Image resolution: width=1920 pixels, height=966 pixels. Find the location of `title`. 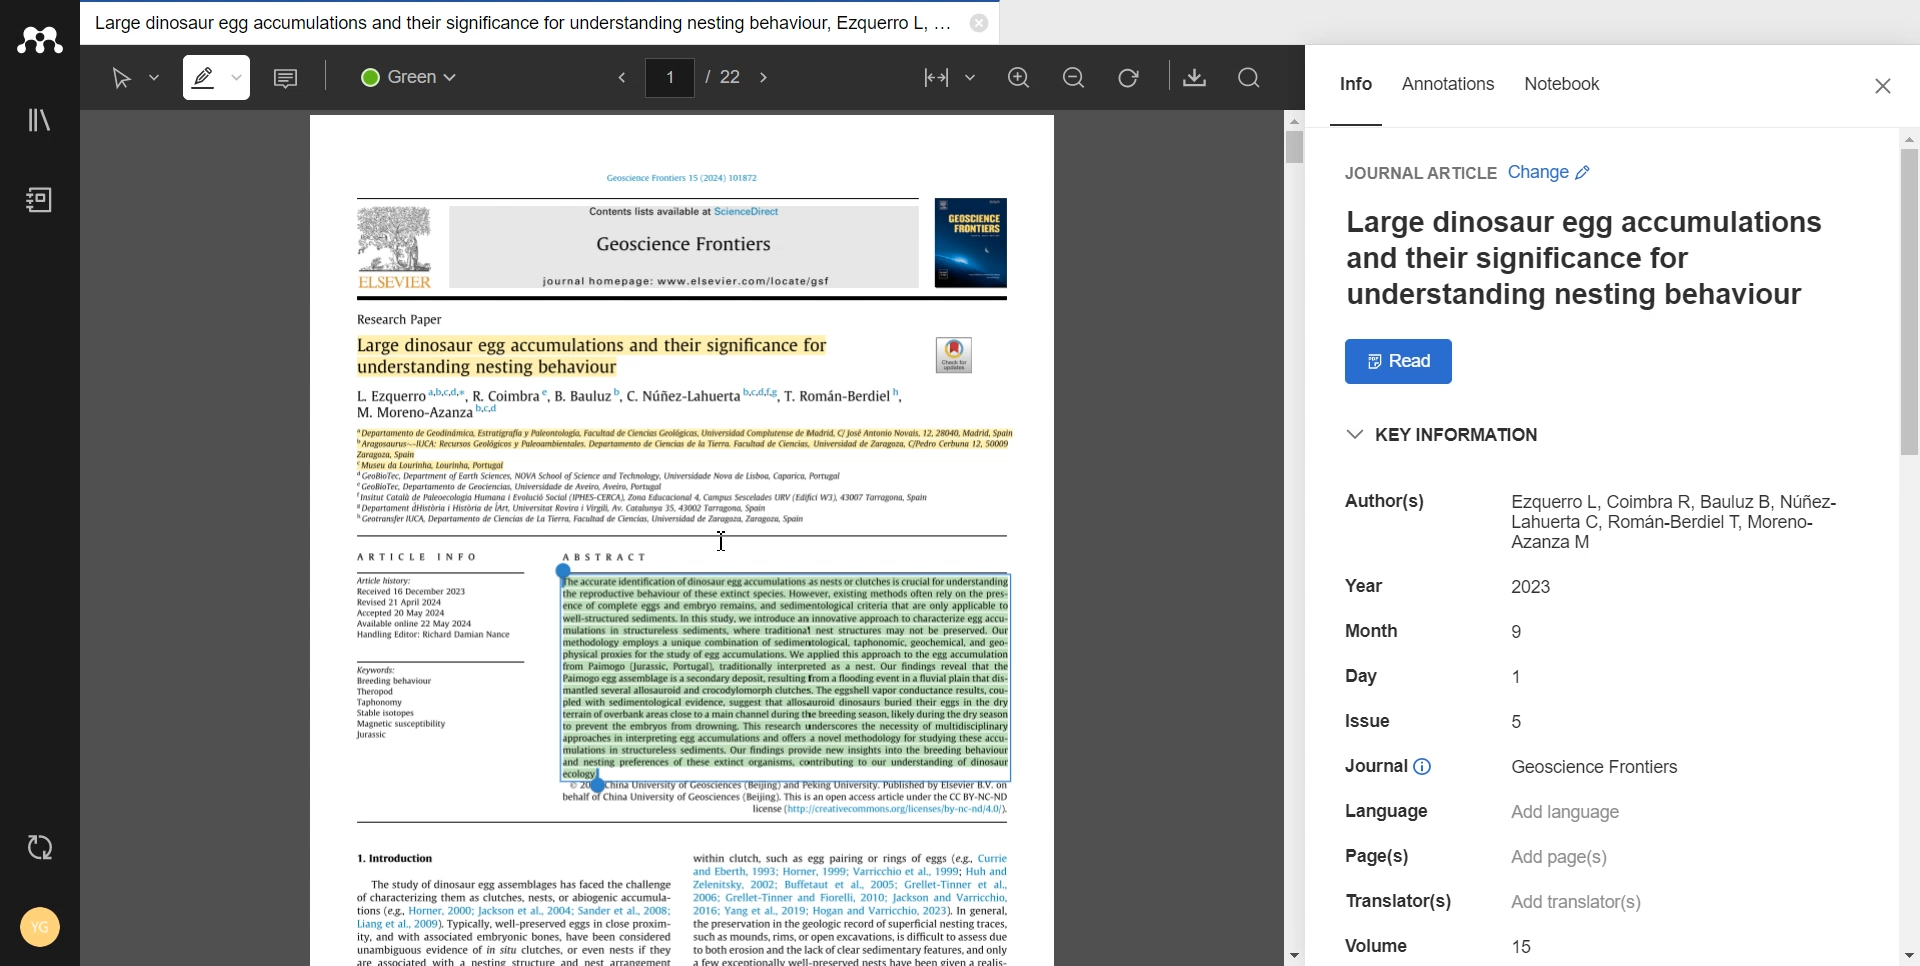

title is located at coordinates (684, 247).